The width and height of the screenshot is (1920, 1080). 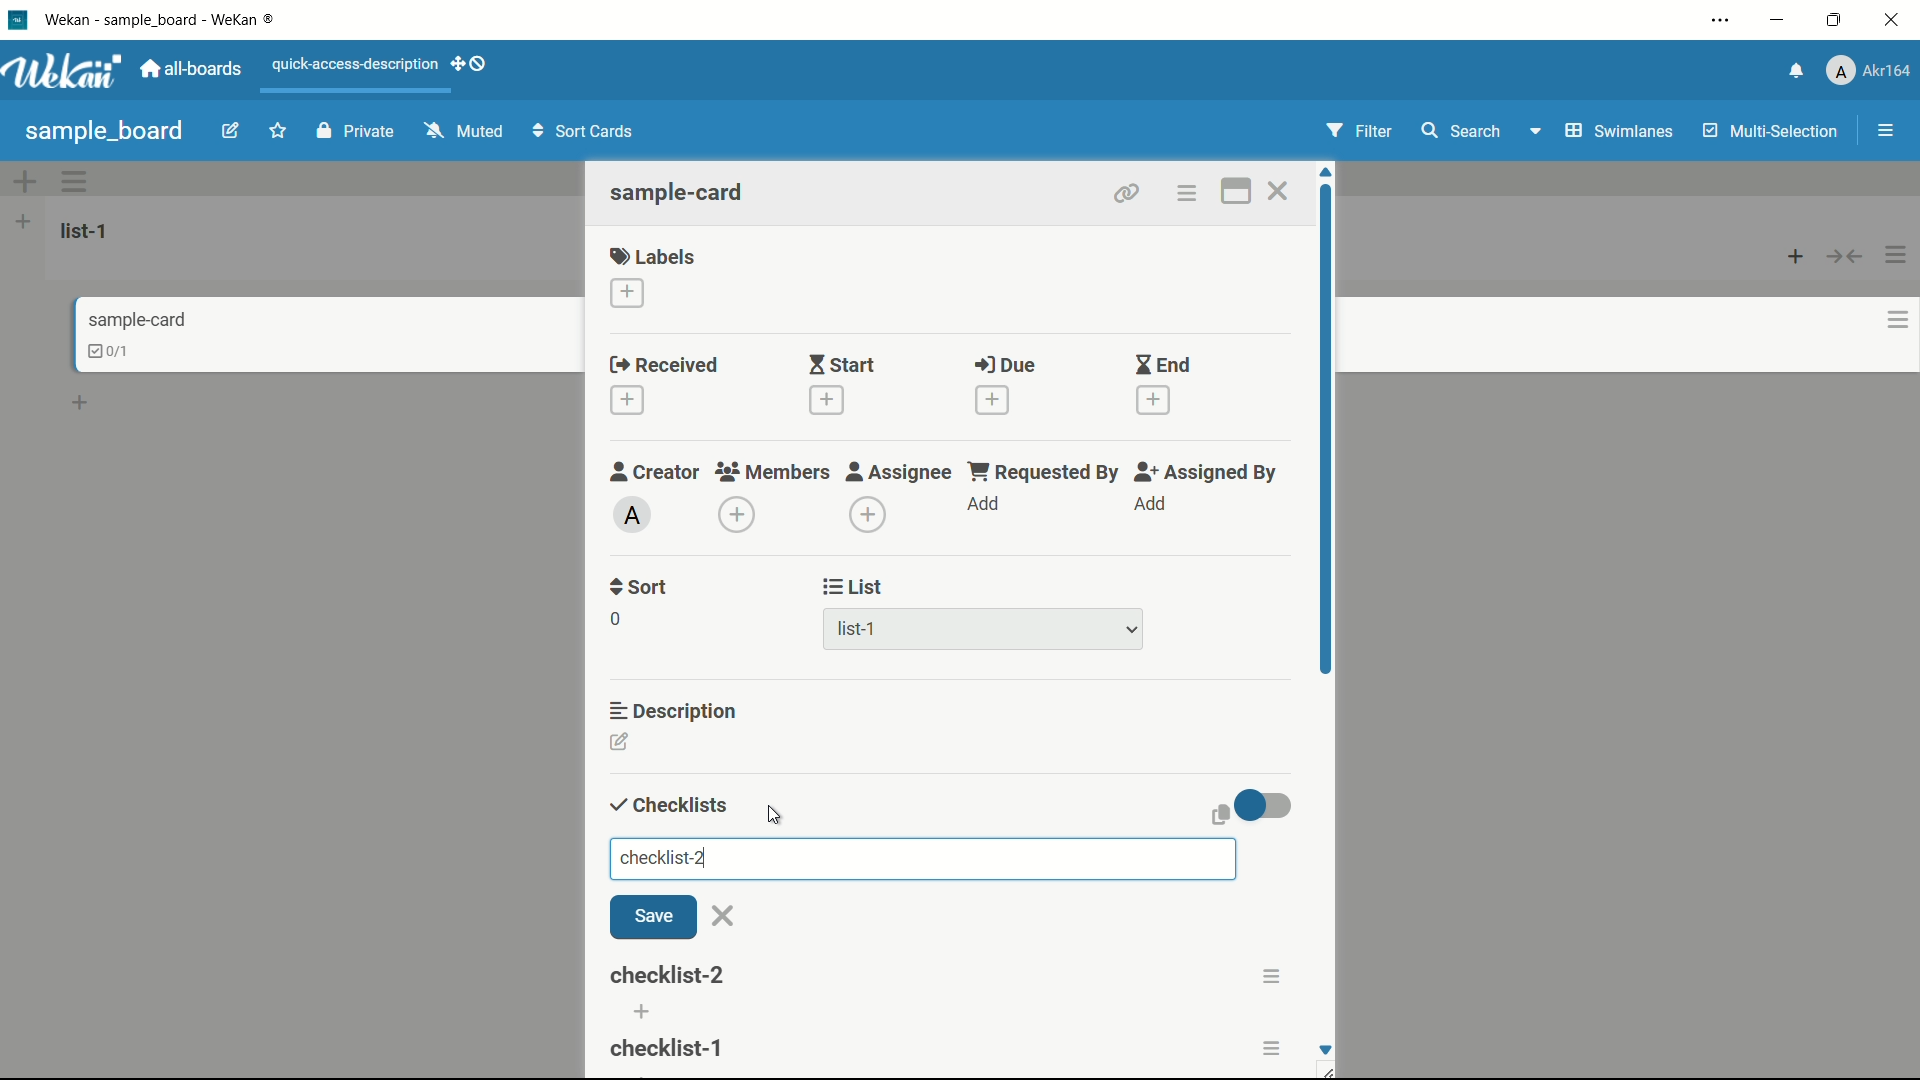 I want to click on search, so click(x=1459, y=131).